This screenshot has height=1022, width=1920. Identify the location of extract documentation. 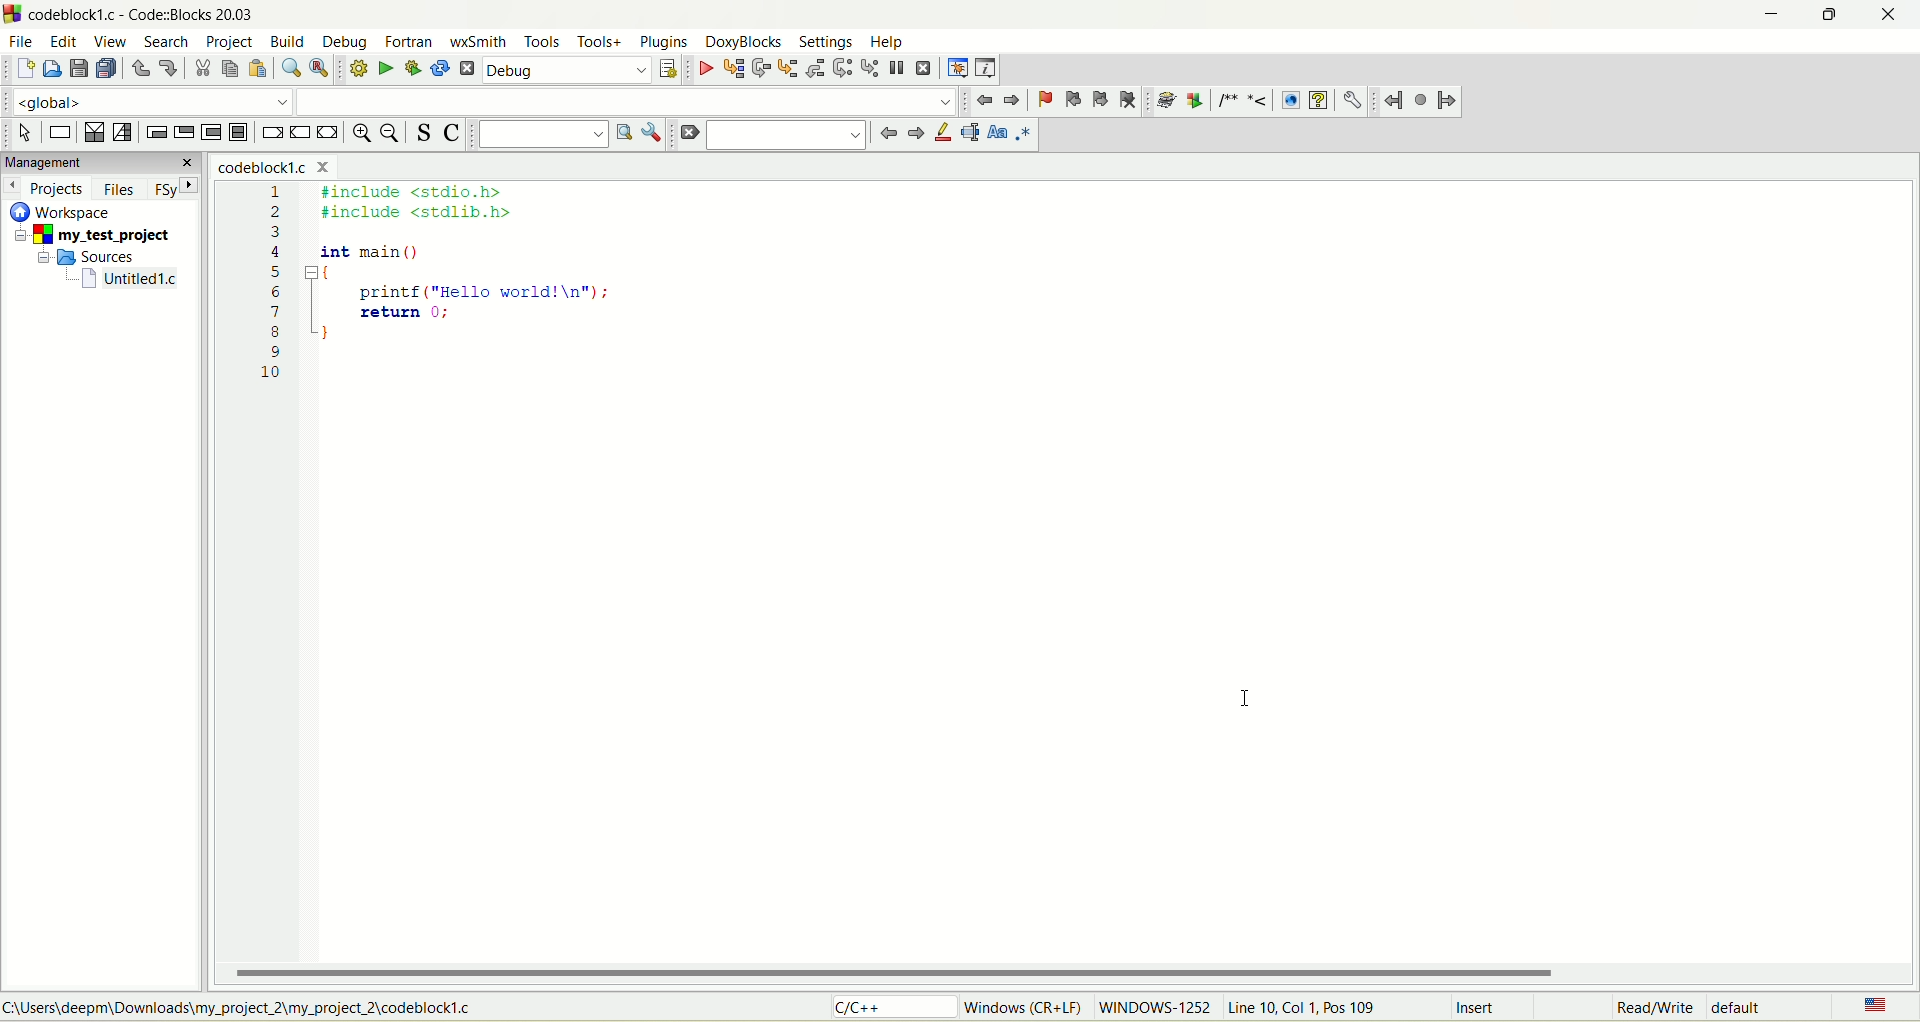
(1195, 101).